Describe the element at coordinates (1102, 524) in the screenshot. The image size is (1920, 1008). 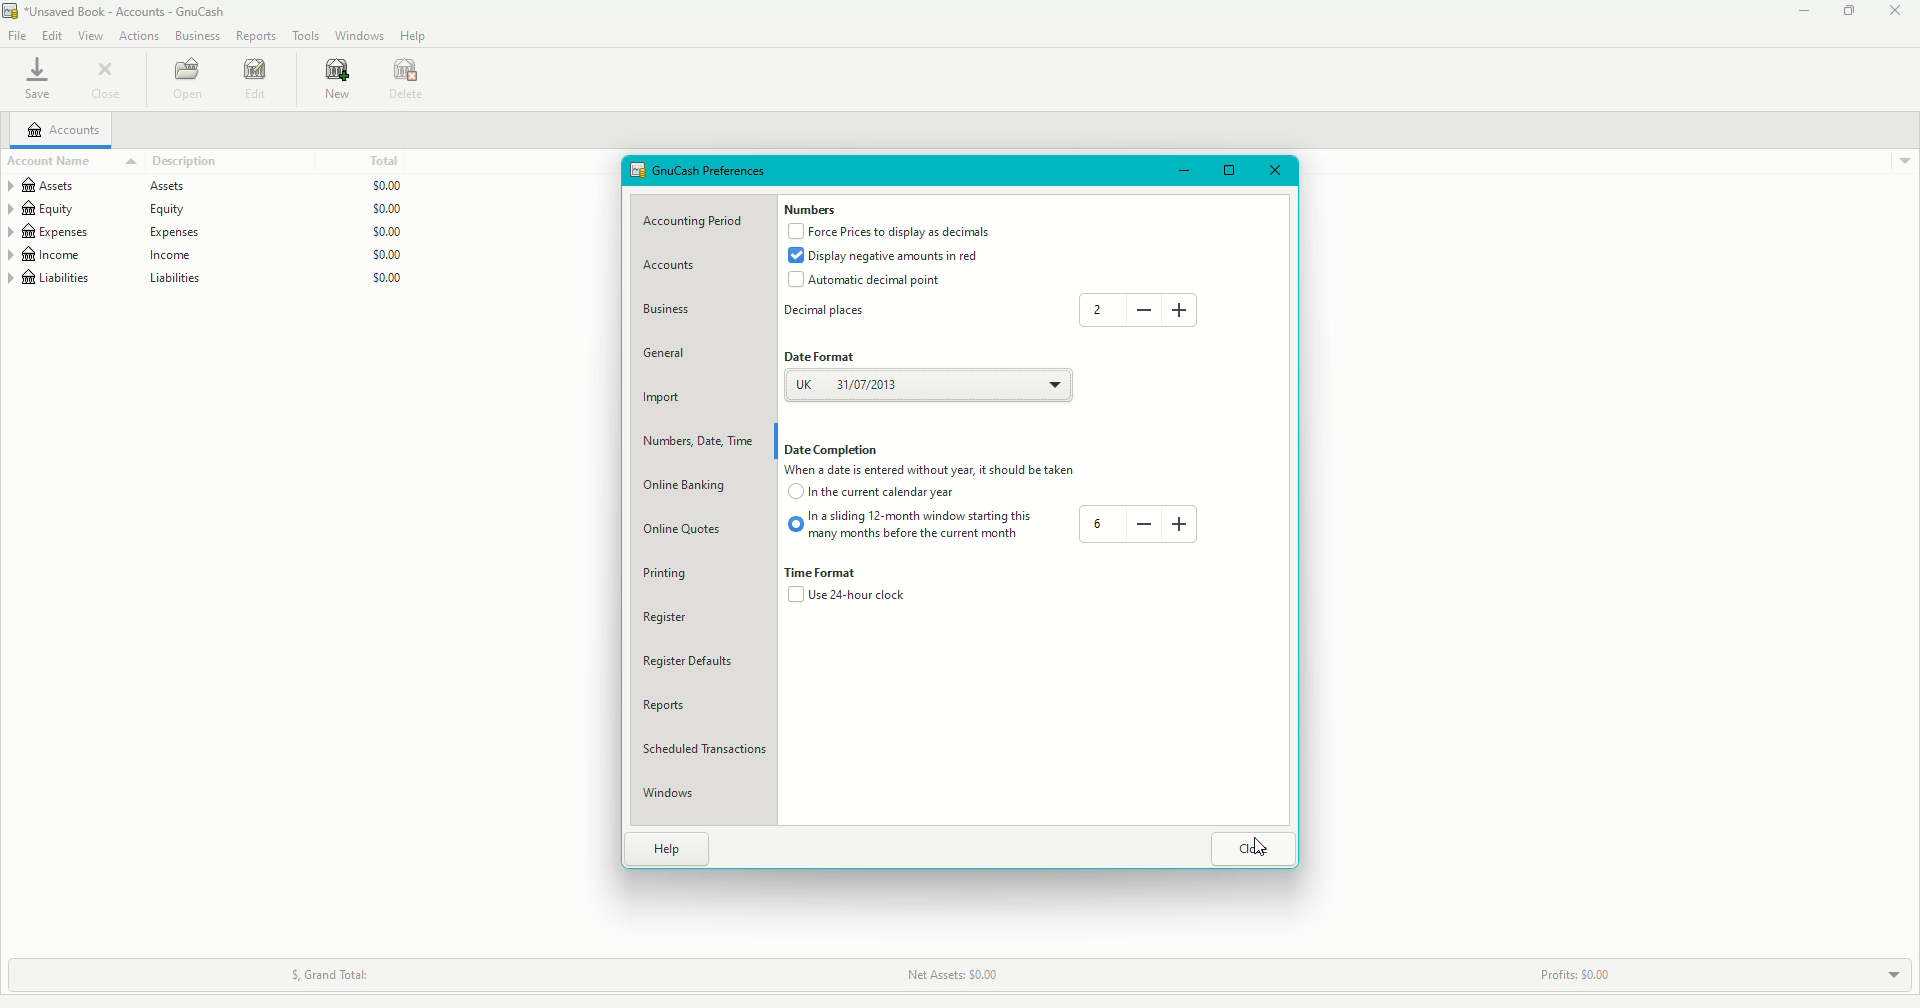
I see `6` at that location.